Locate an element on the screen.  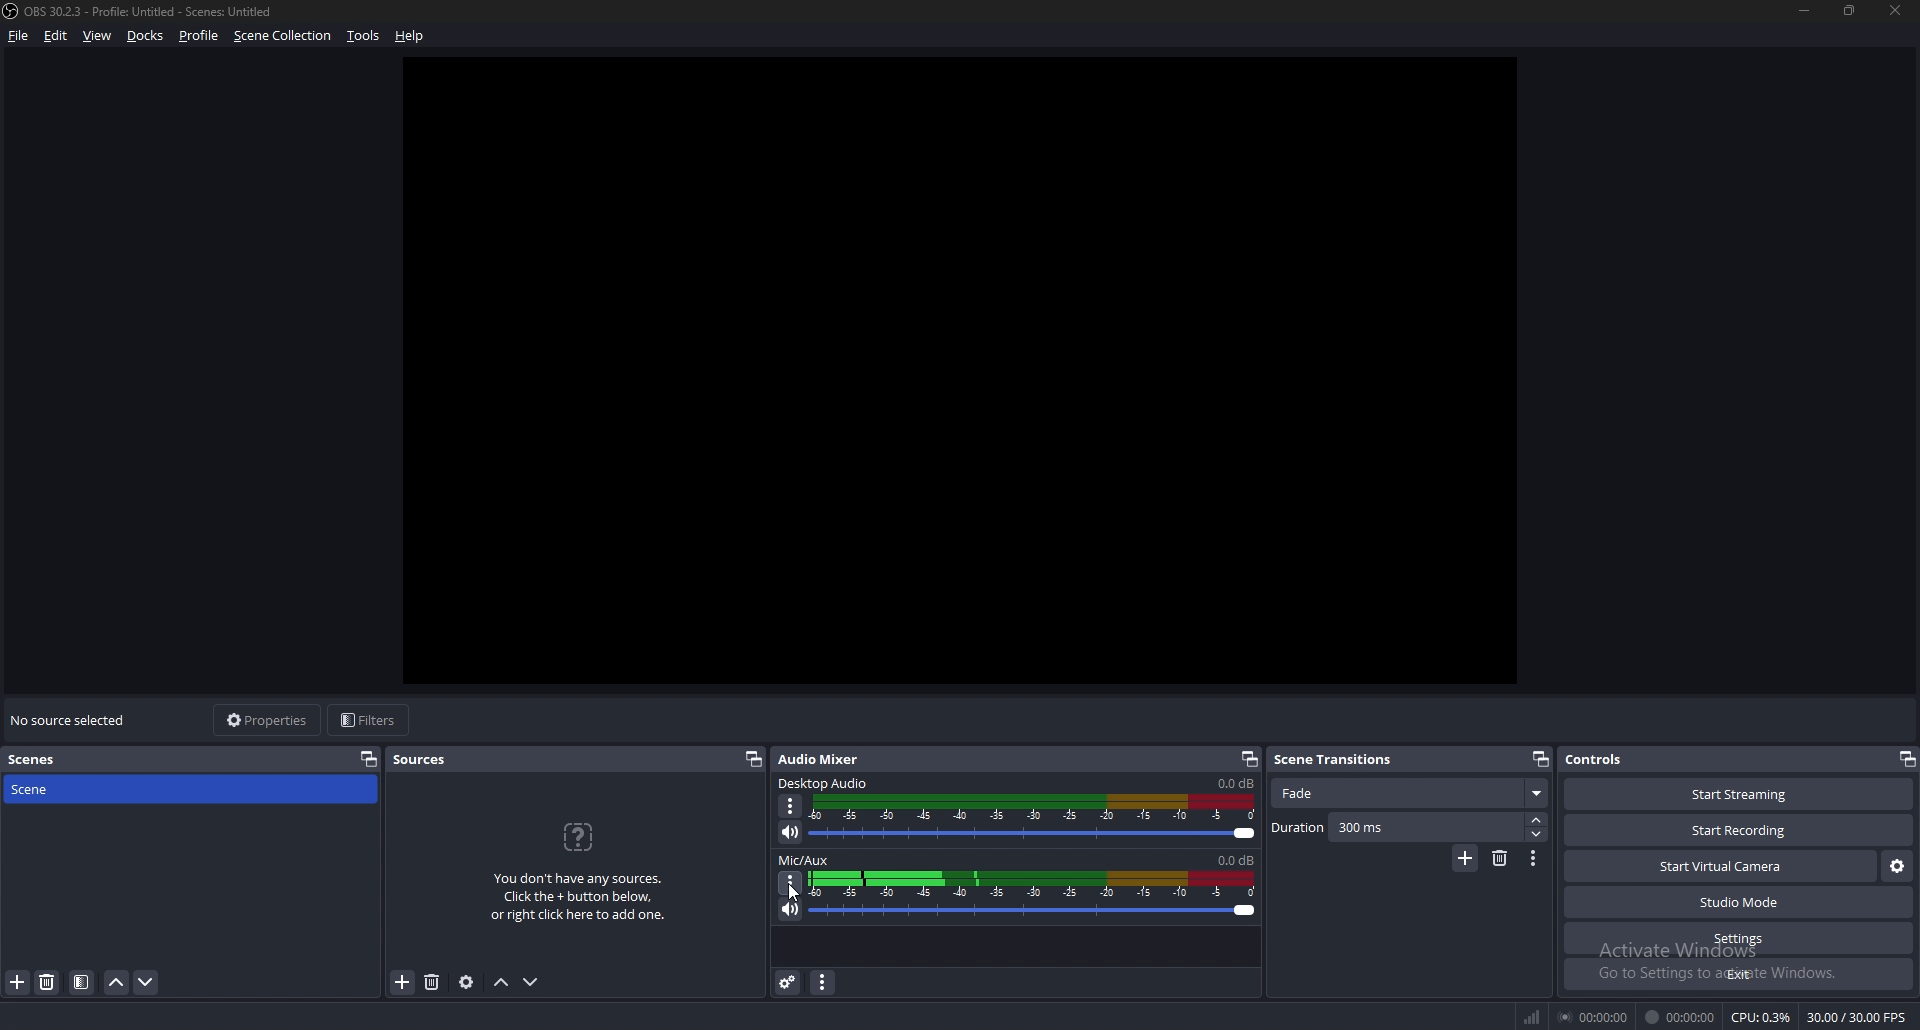
remove source is located at coordinates (403, 982).